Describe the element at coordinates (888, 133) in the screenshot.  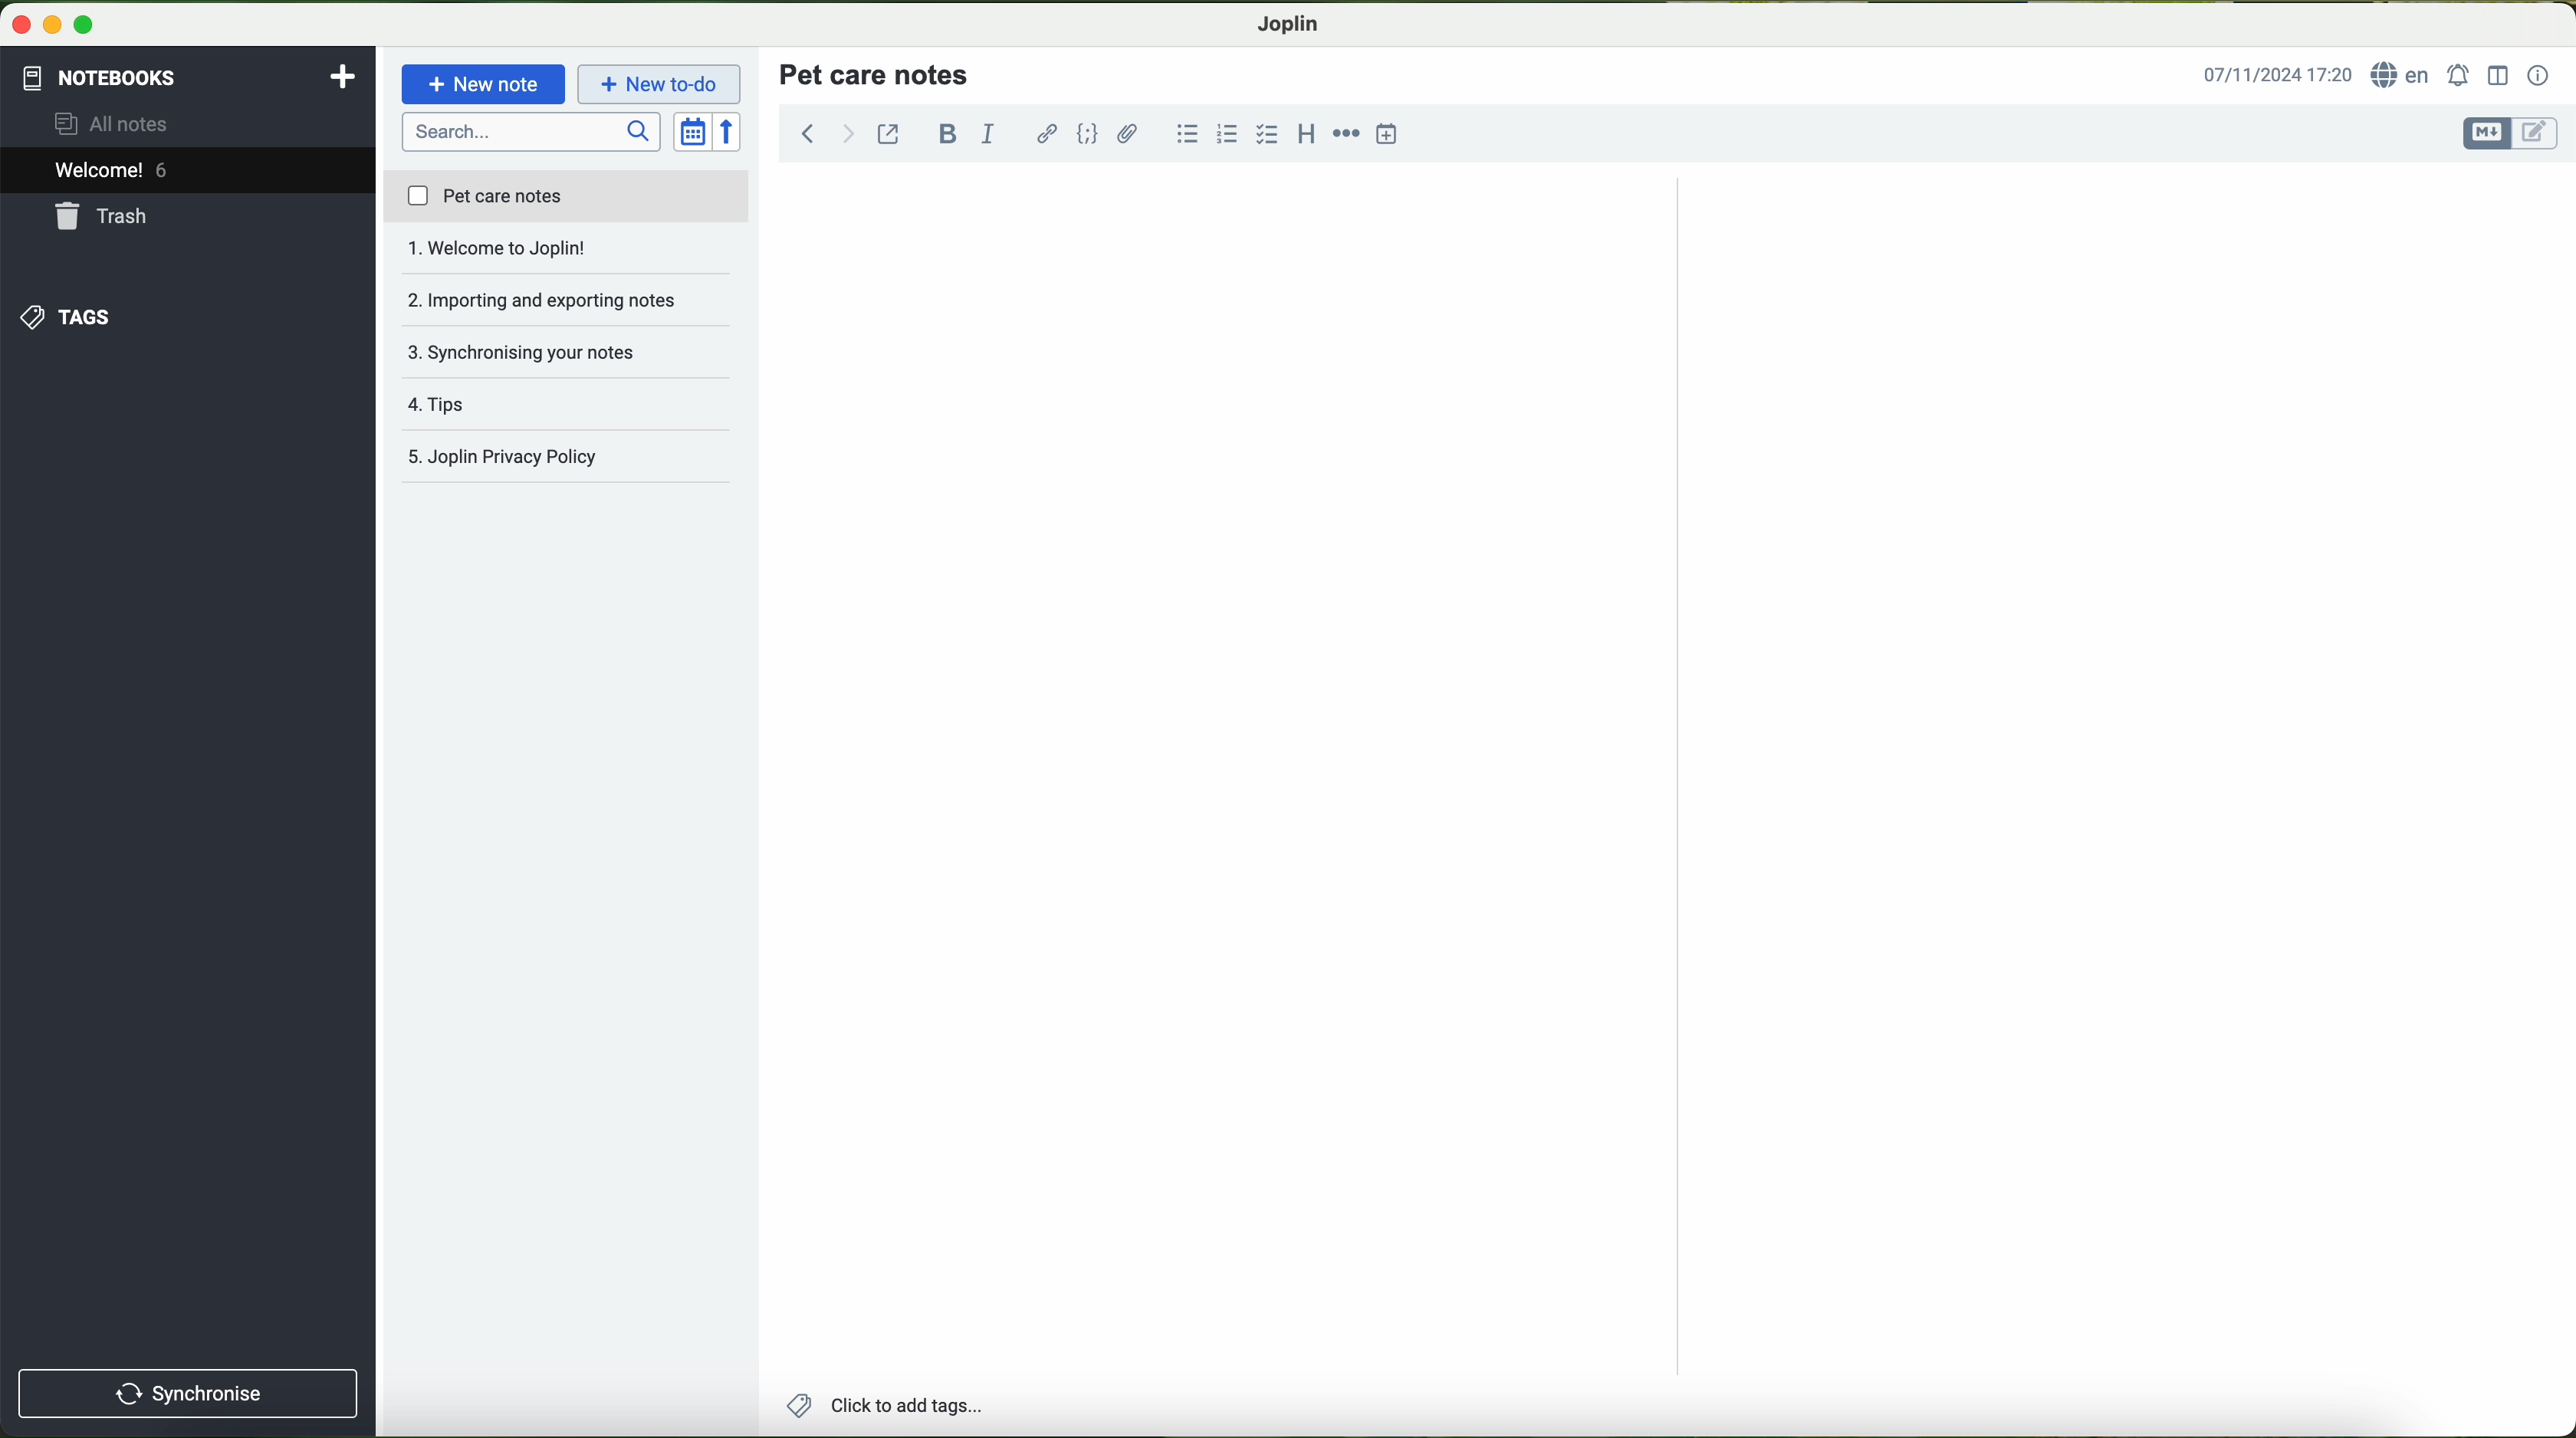
I see `toggle external editing` at that location.